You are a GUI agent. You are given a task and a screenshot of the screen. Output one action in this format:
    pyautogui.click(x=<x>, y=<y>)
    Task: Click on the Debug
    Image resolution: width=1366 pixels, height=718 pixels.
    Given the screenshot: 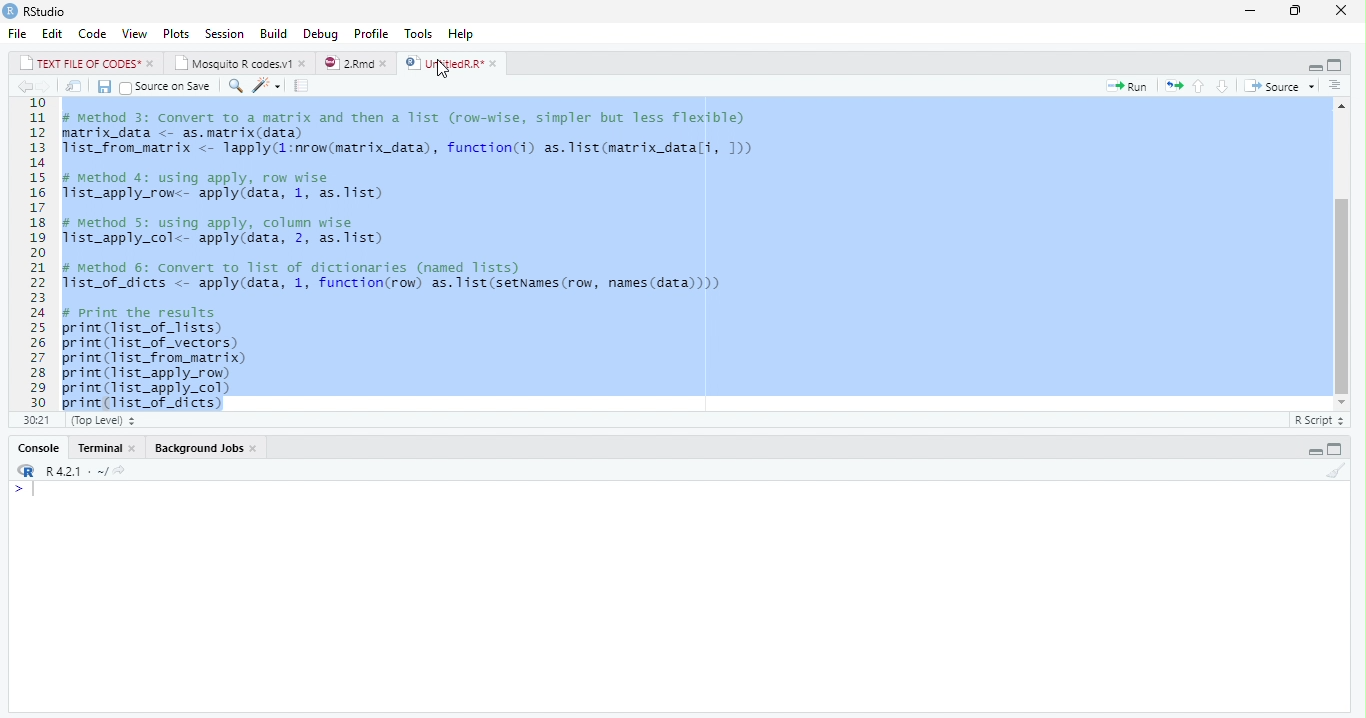 What is the action you would take?
    pyautogui.click(x=321, y=33)
    